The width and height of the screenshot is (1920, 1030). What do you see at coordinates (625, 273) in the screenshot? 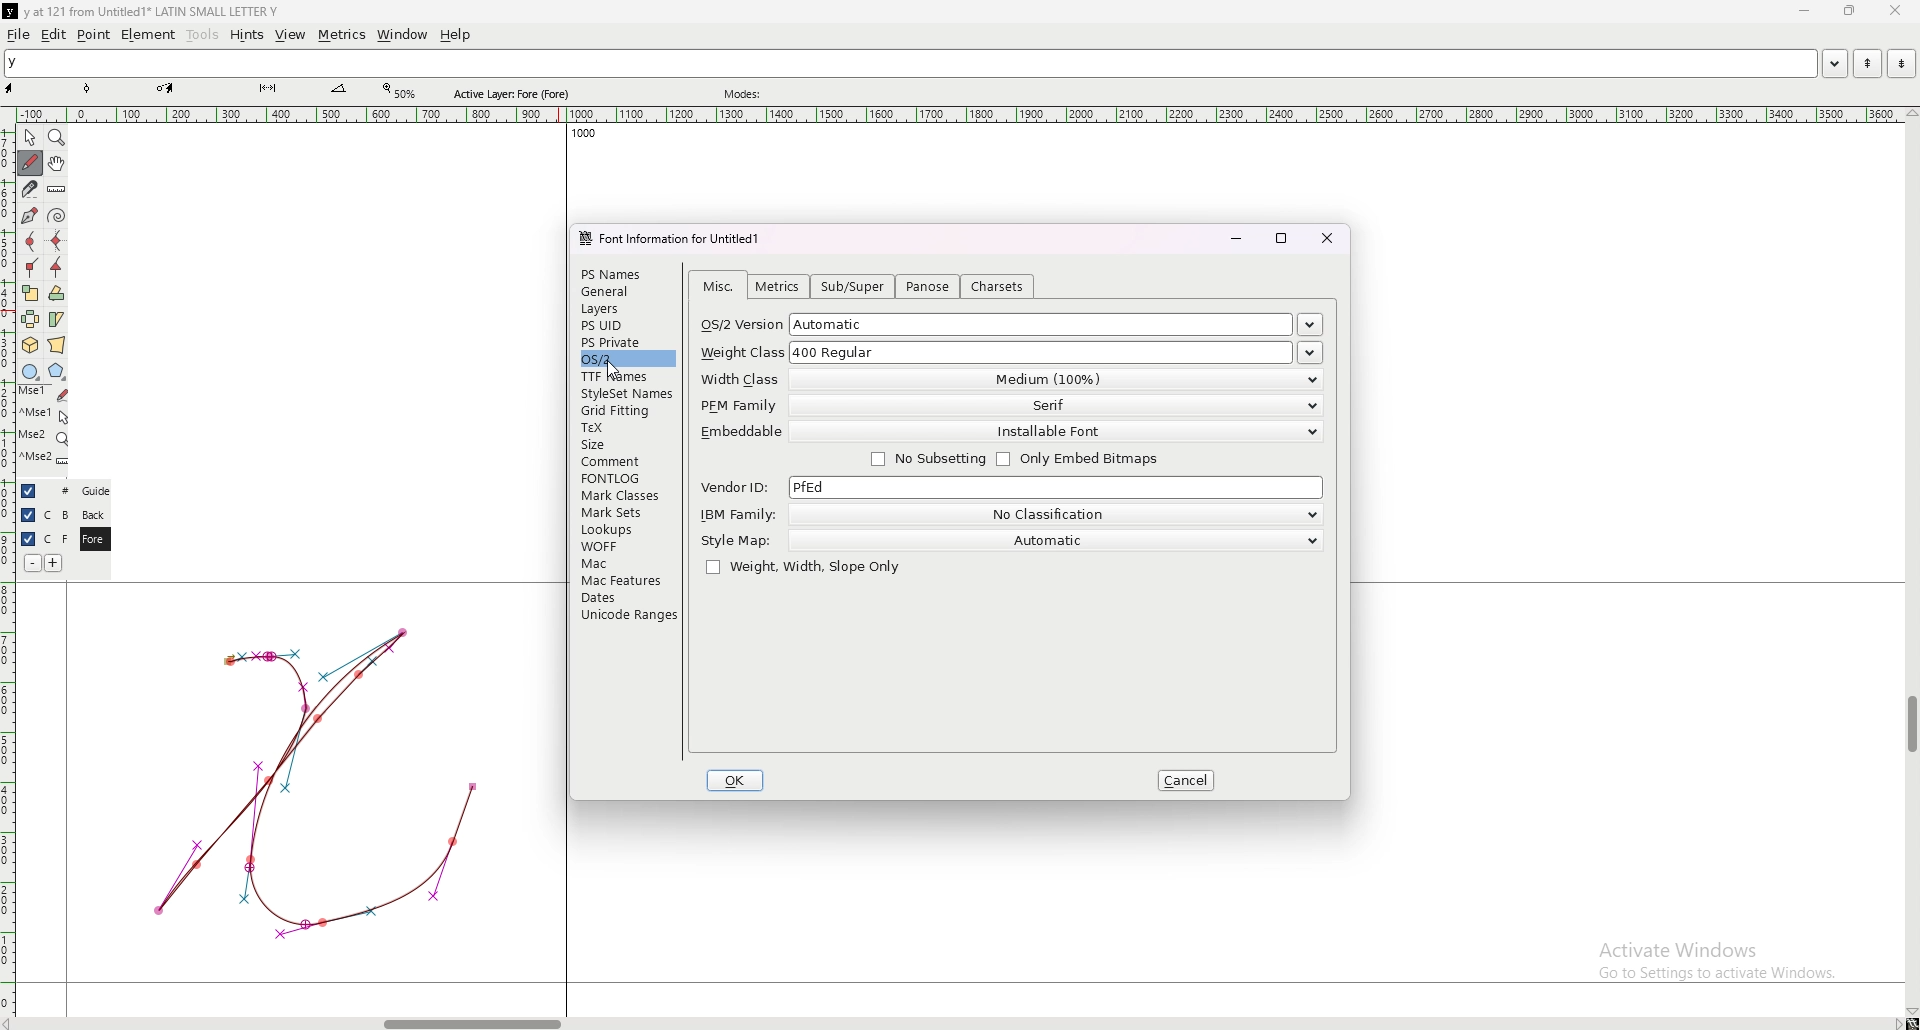
I see `ps names` at bounding box center [625, 273].